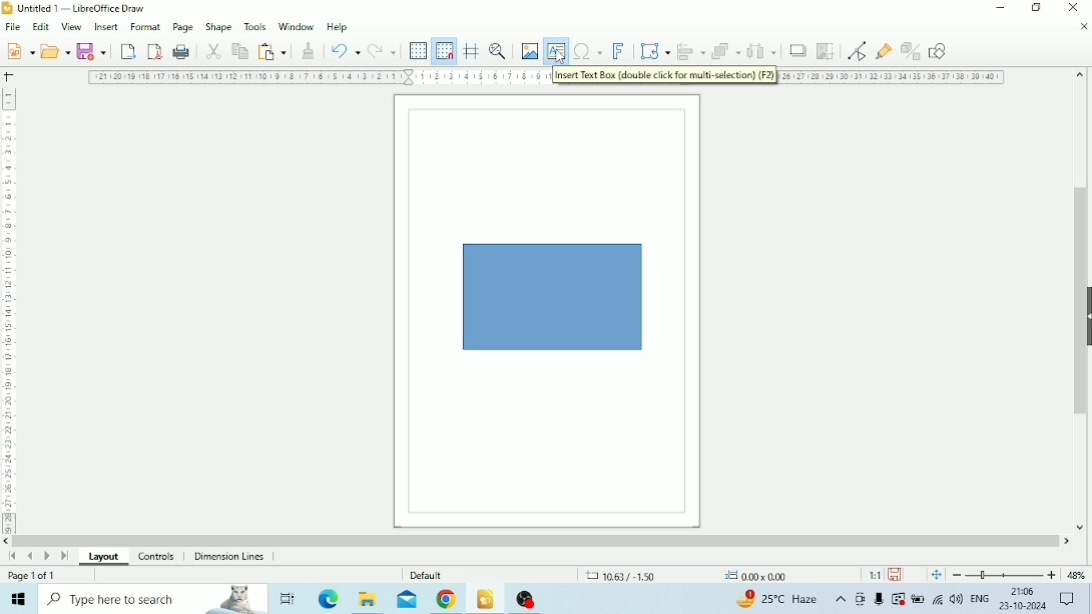  What do you see at coordinates (1068, 600) in the screenshot?
I see `Notifications` at bounding box center [1068, 600].